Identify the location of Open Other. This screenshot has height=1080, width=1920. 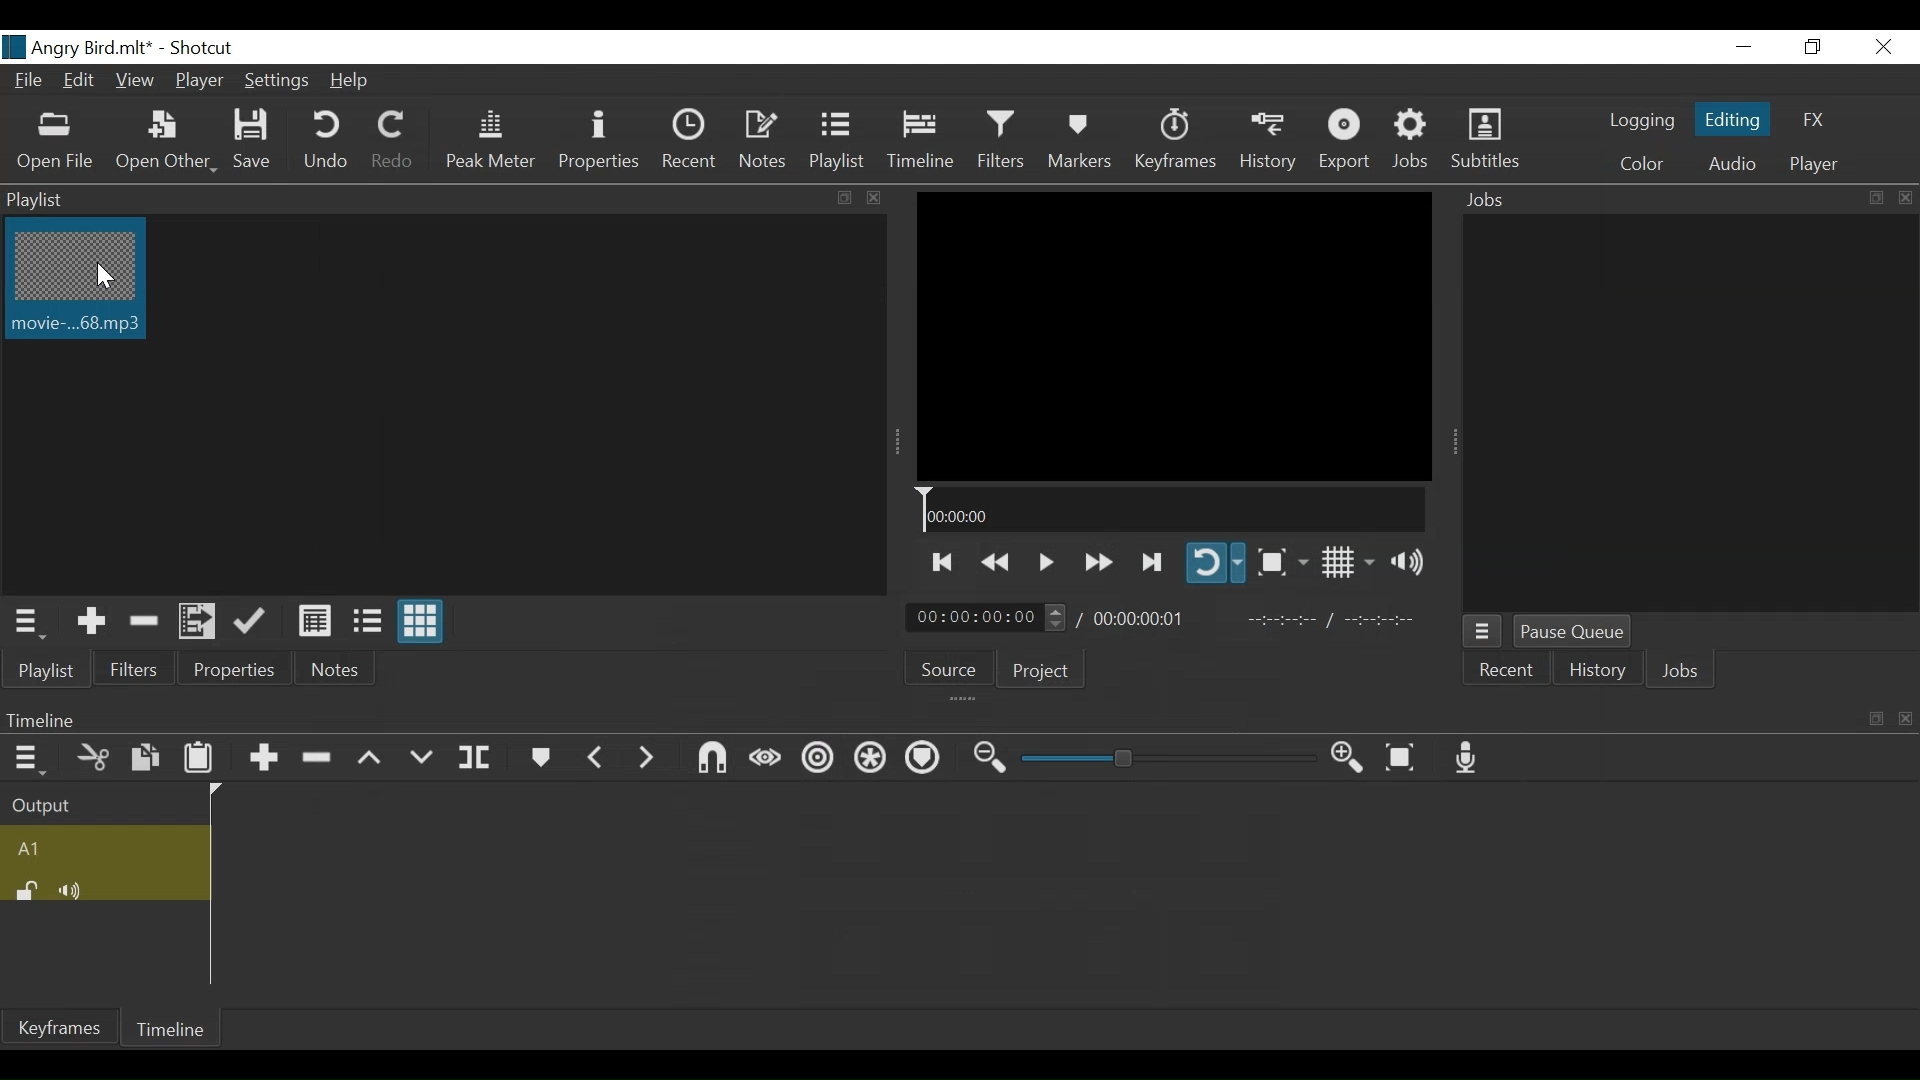
(165, 142).